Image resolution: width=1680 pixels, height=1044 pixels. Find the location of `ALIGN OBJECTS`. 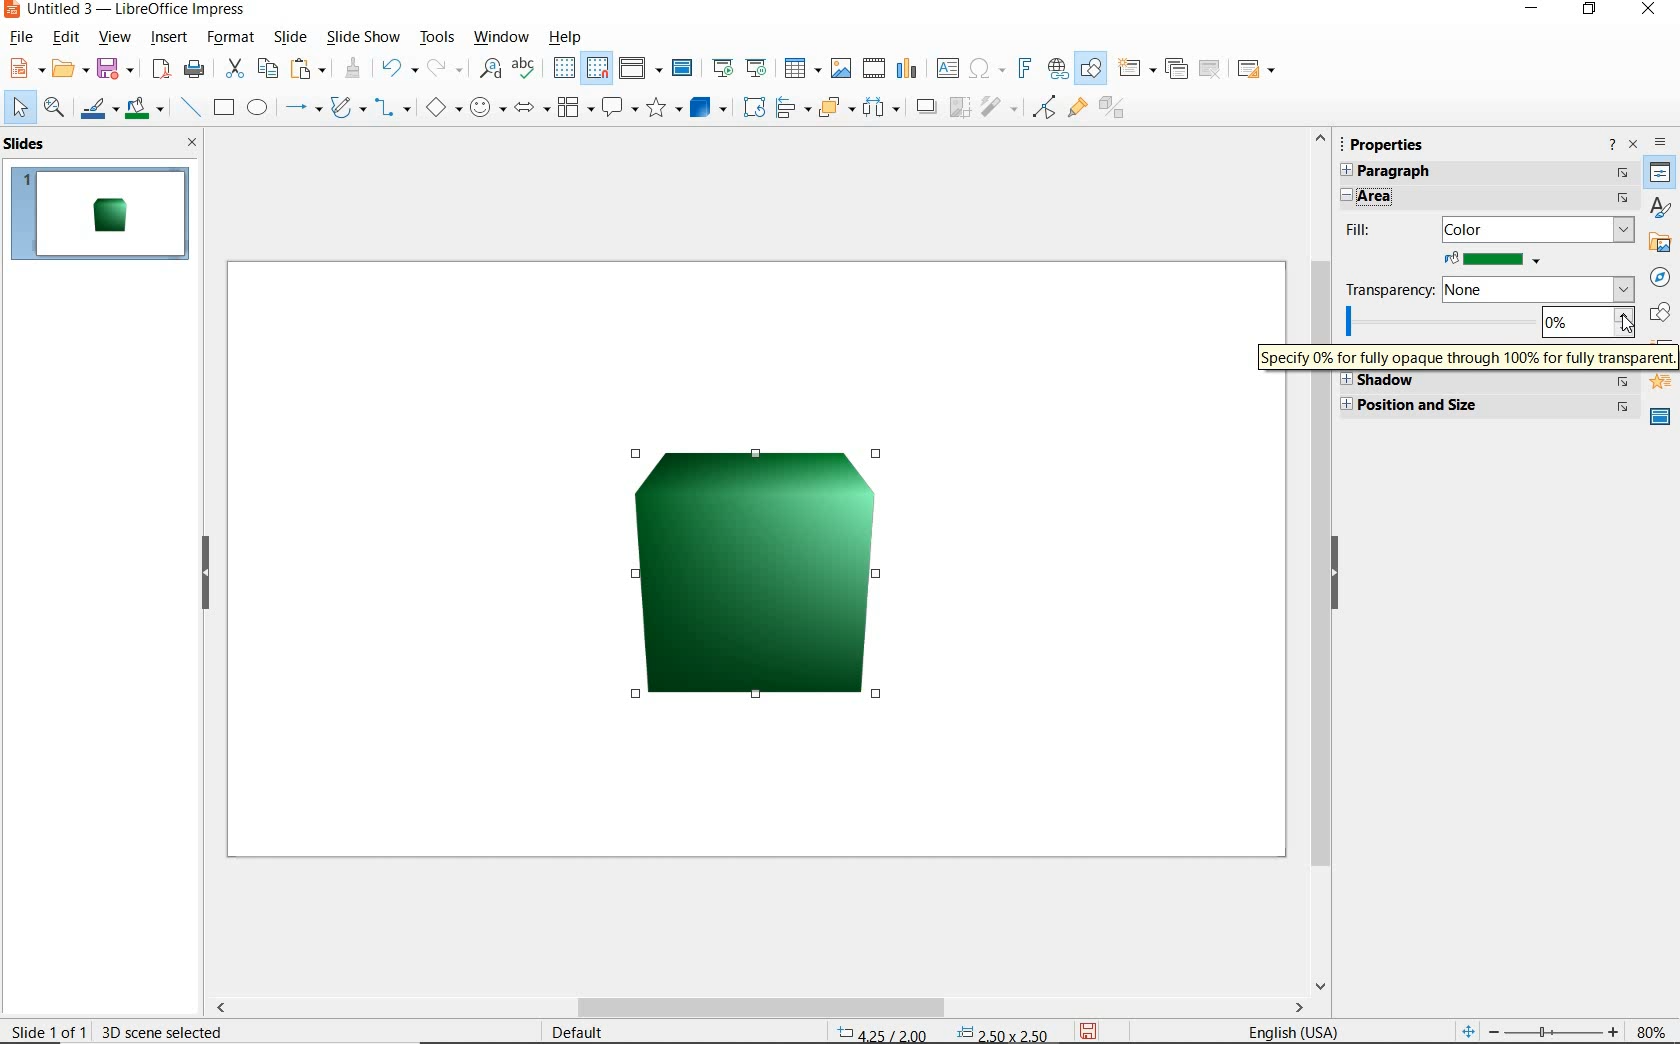

ALIGN OBJECTS is located at coordinates (792, 110).